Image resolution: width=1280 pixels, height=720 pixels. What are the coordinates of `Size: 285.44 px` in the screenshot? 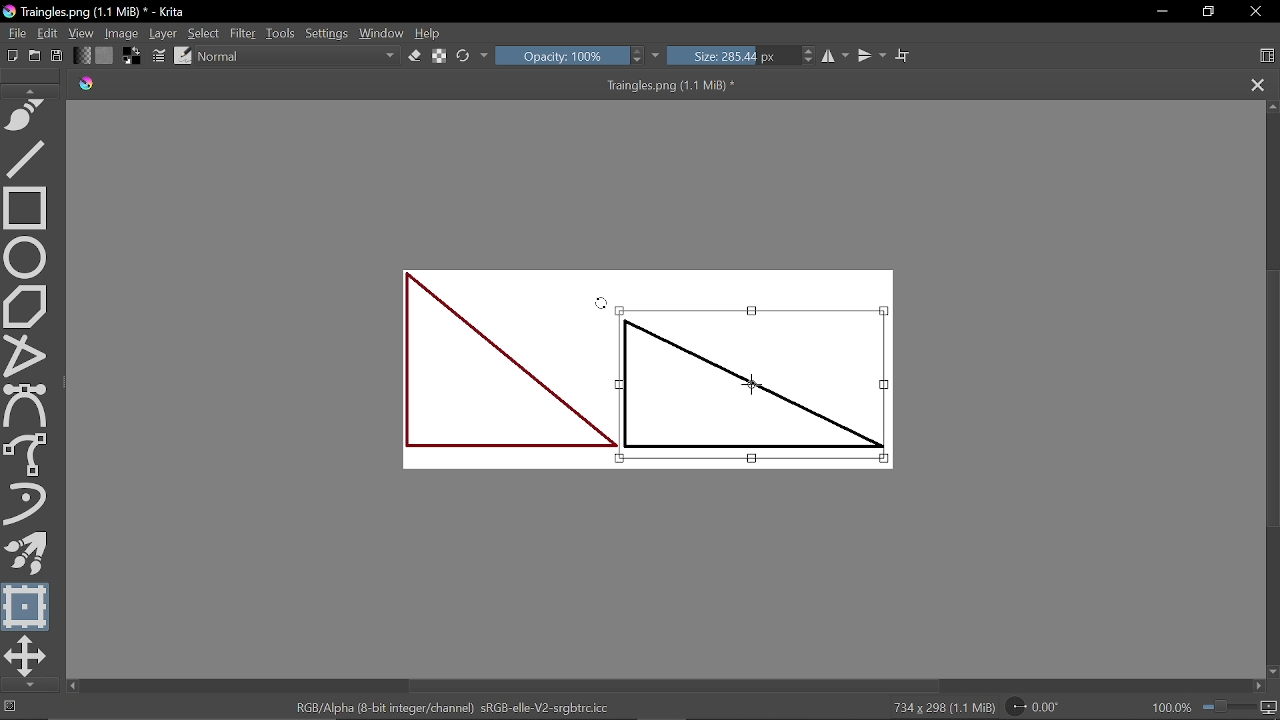 It's located at (743, 57).